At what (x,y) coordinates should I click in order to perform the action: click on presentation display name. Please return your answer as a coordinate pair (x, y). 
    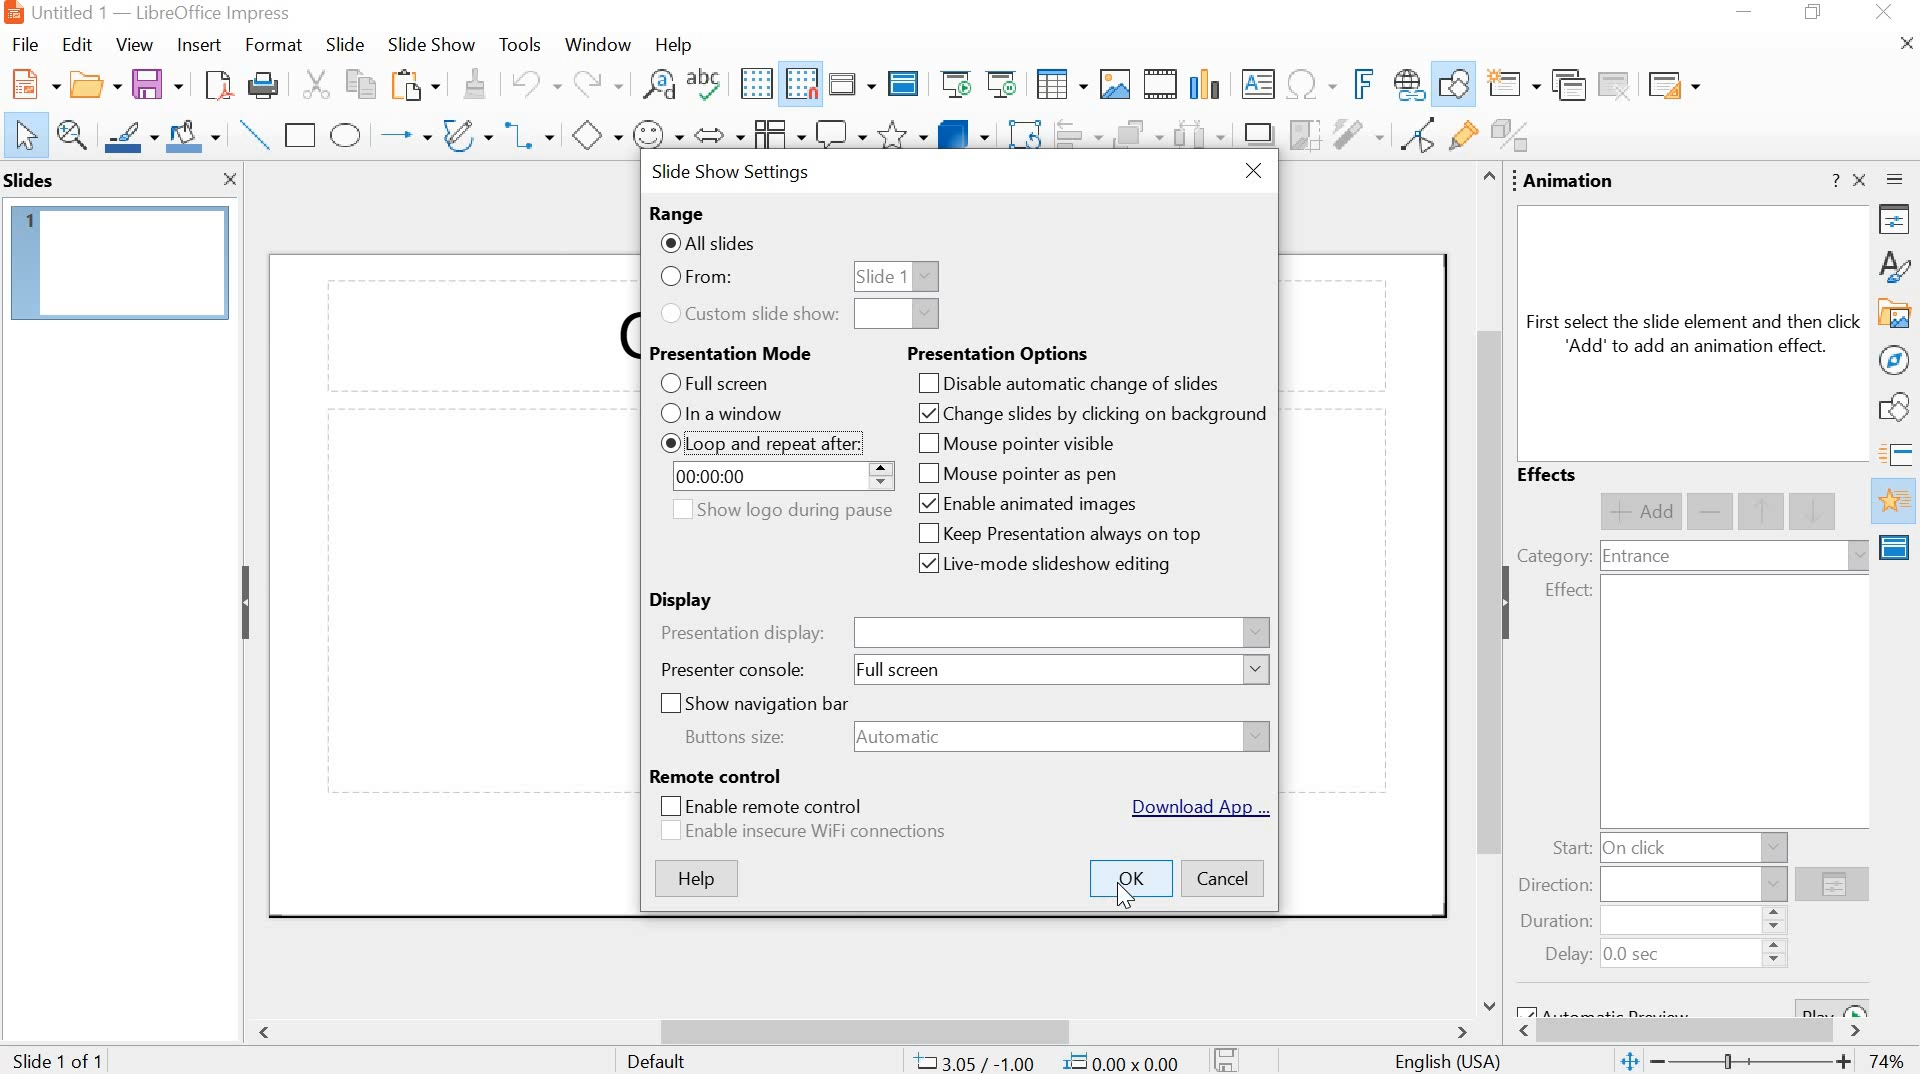
    Looking at the image, I should click on (1061, 634).